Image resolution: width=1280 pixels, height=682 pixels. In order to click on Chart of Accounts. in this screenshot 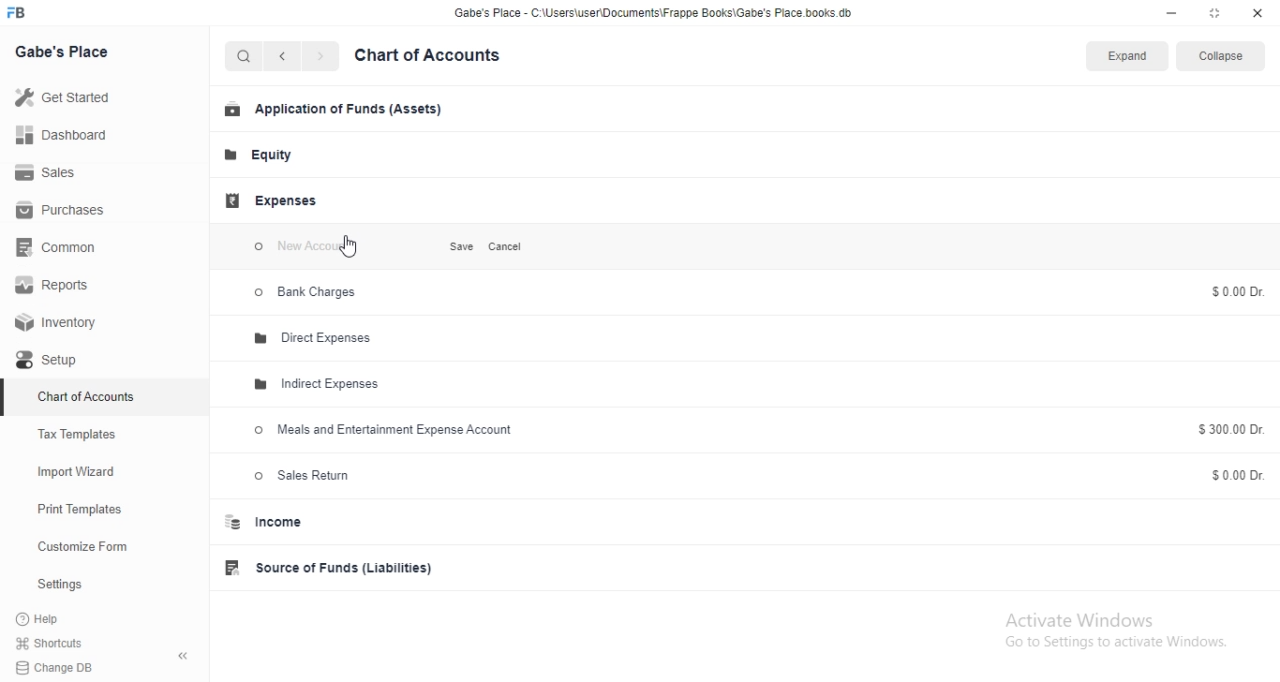, I will do `click(86, 393)`.